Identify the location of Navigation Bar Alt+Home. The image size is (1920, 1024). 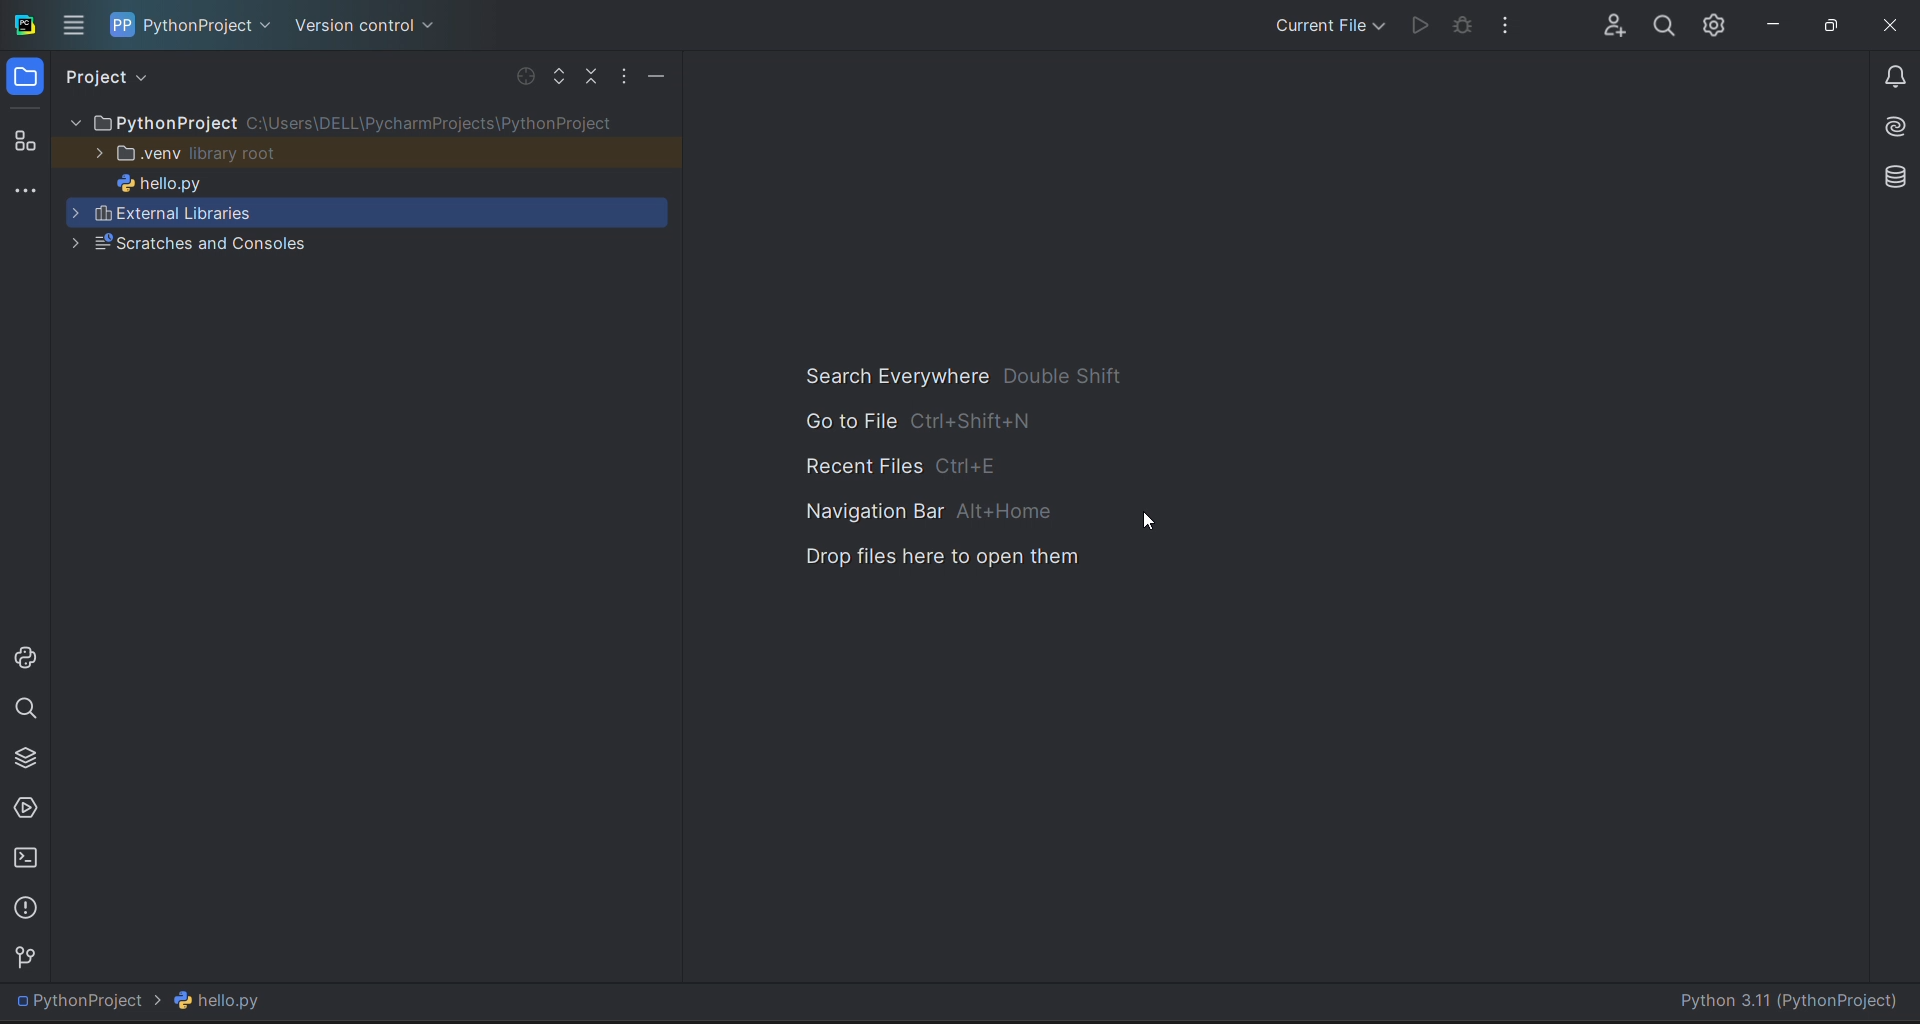
(917, 511).